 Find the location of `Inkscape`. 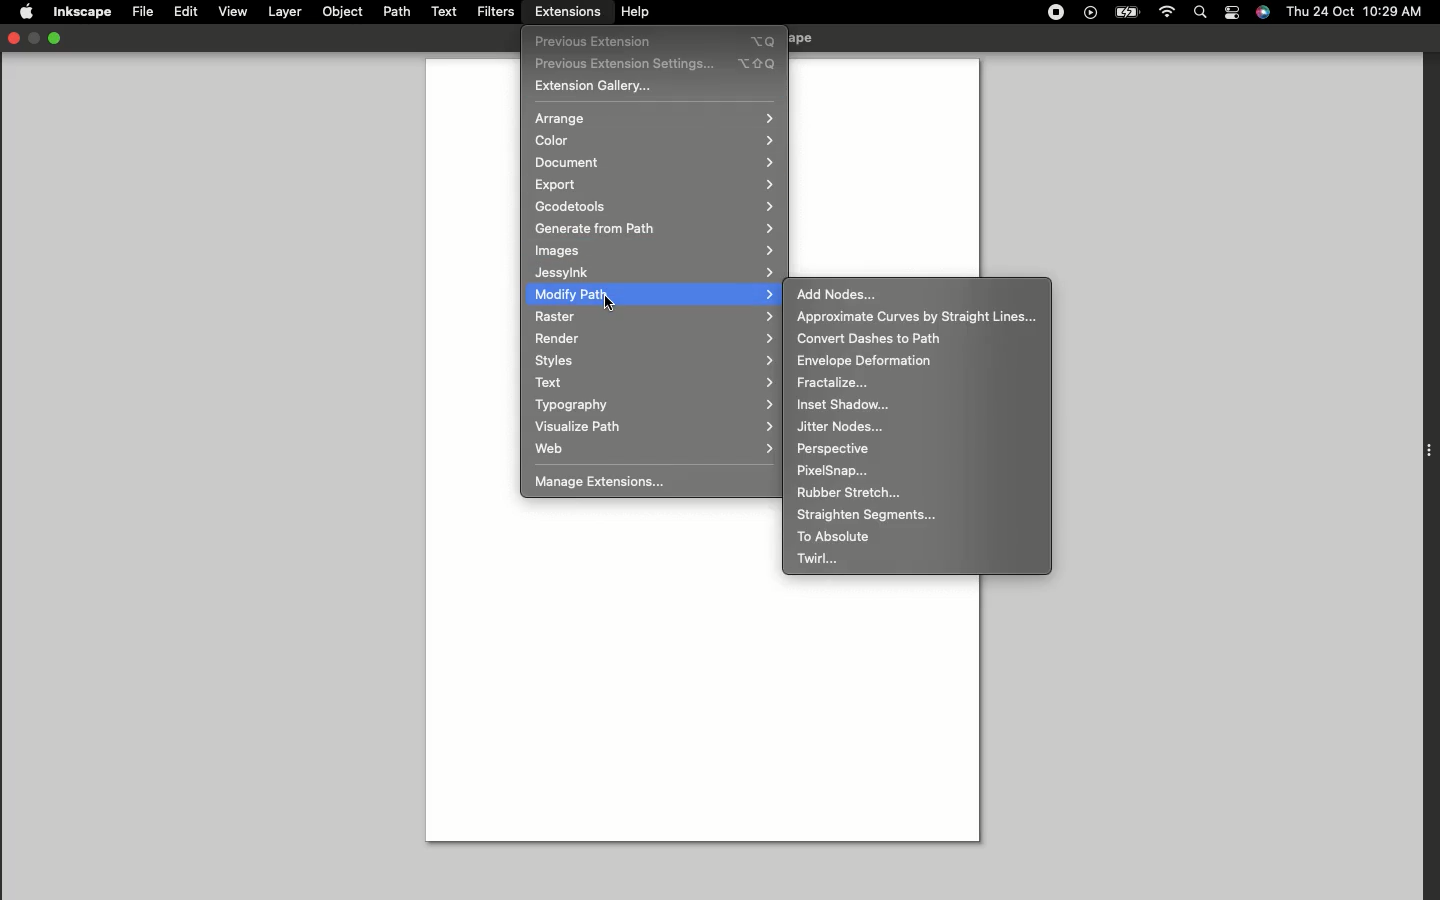

Inkscape is located at coordinates (84, 13).